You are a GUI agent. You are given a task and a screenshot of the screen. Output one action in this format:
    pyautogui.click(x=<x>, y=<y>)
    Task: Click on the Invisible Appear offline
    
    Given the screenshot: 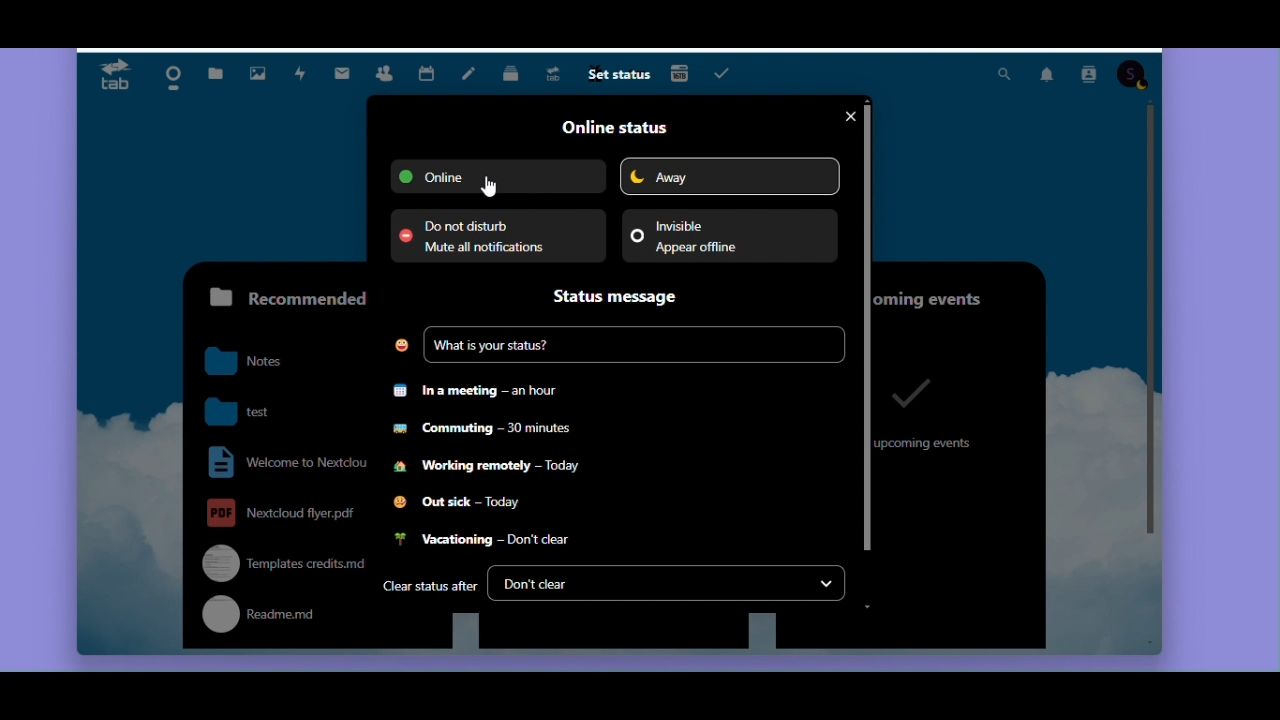 What is the action you would take?
    pyautogui.click(x=729, y=235)
    